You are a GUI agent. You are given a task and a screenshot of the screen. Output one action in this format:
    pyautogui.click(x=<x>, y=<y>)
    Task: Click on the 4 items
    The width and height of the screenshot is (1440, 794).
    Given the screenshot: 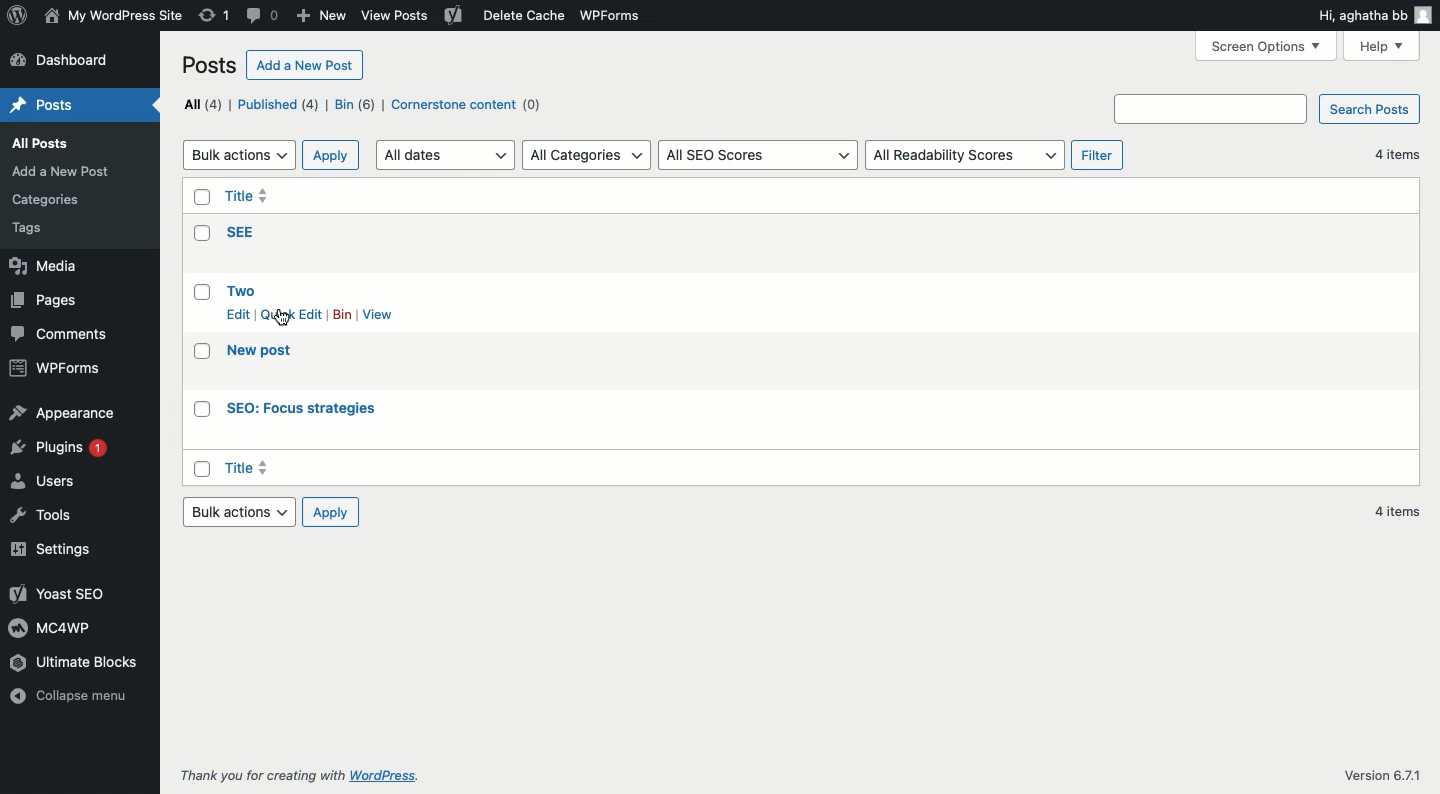 What is the action you would take?
    pyautogui.click(x=1393, y=155)
    